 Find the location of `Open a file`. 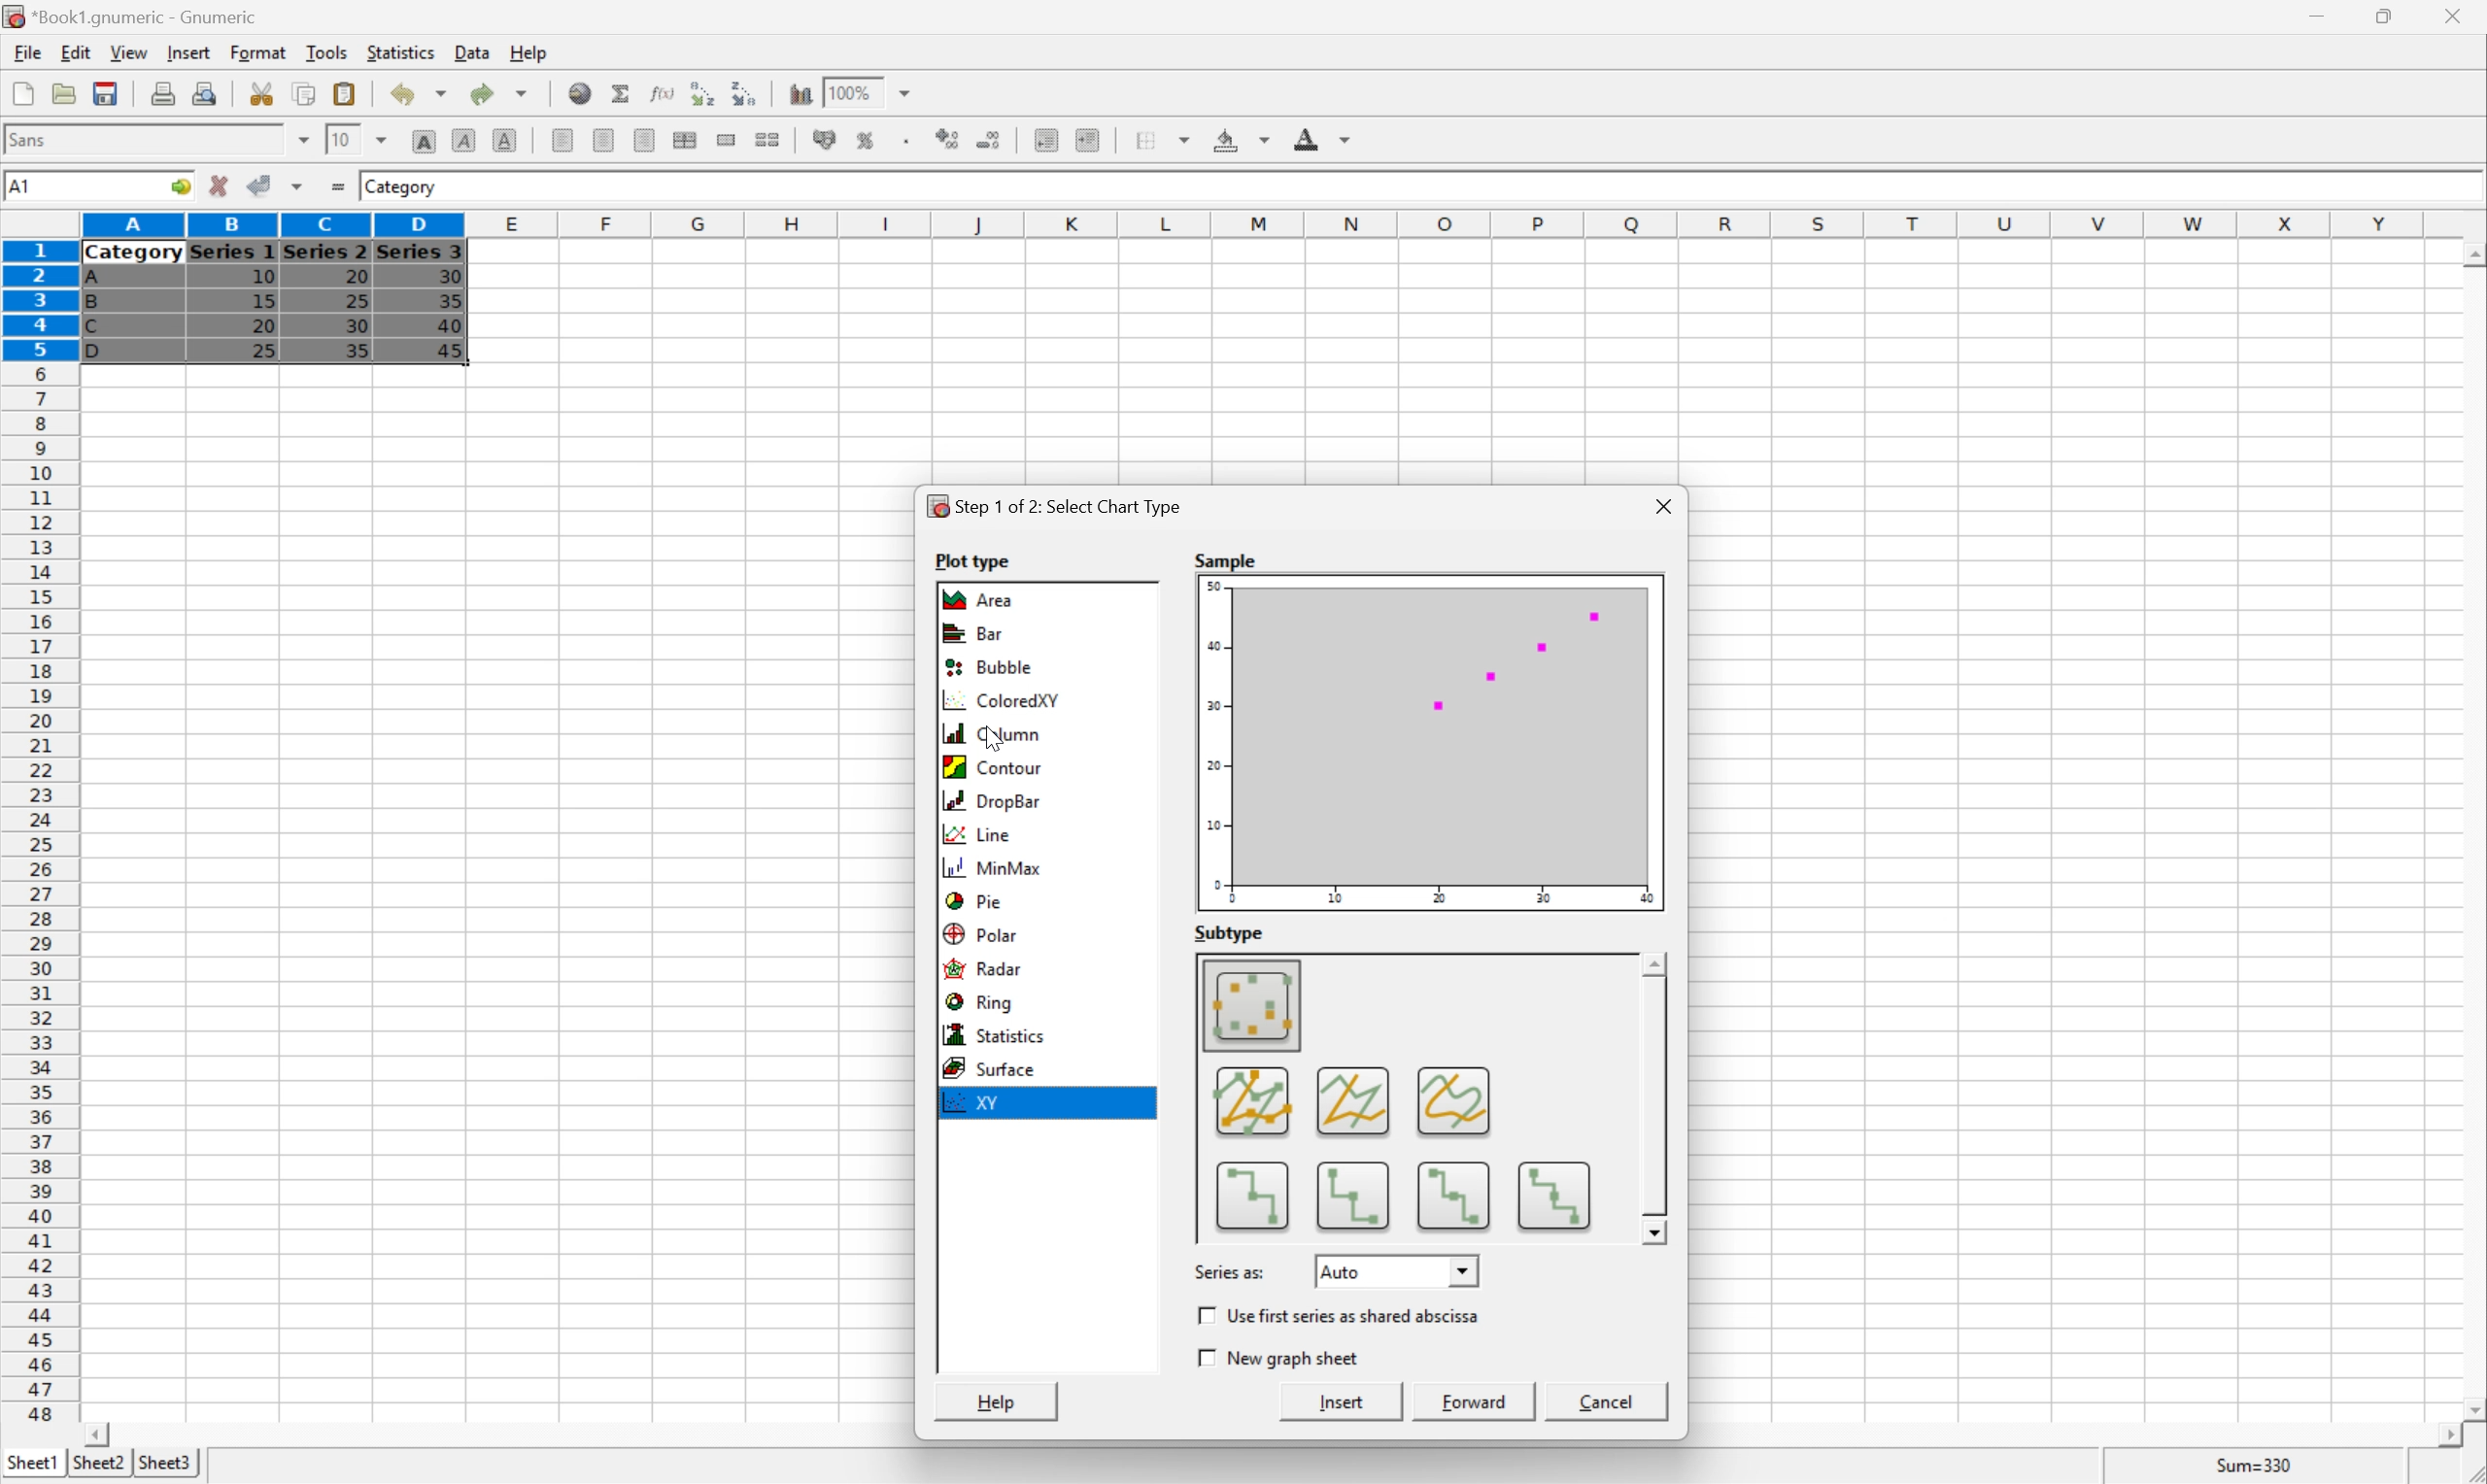

Open a file is located at coordinates (62, 93).